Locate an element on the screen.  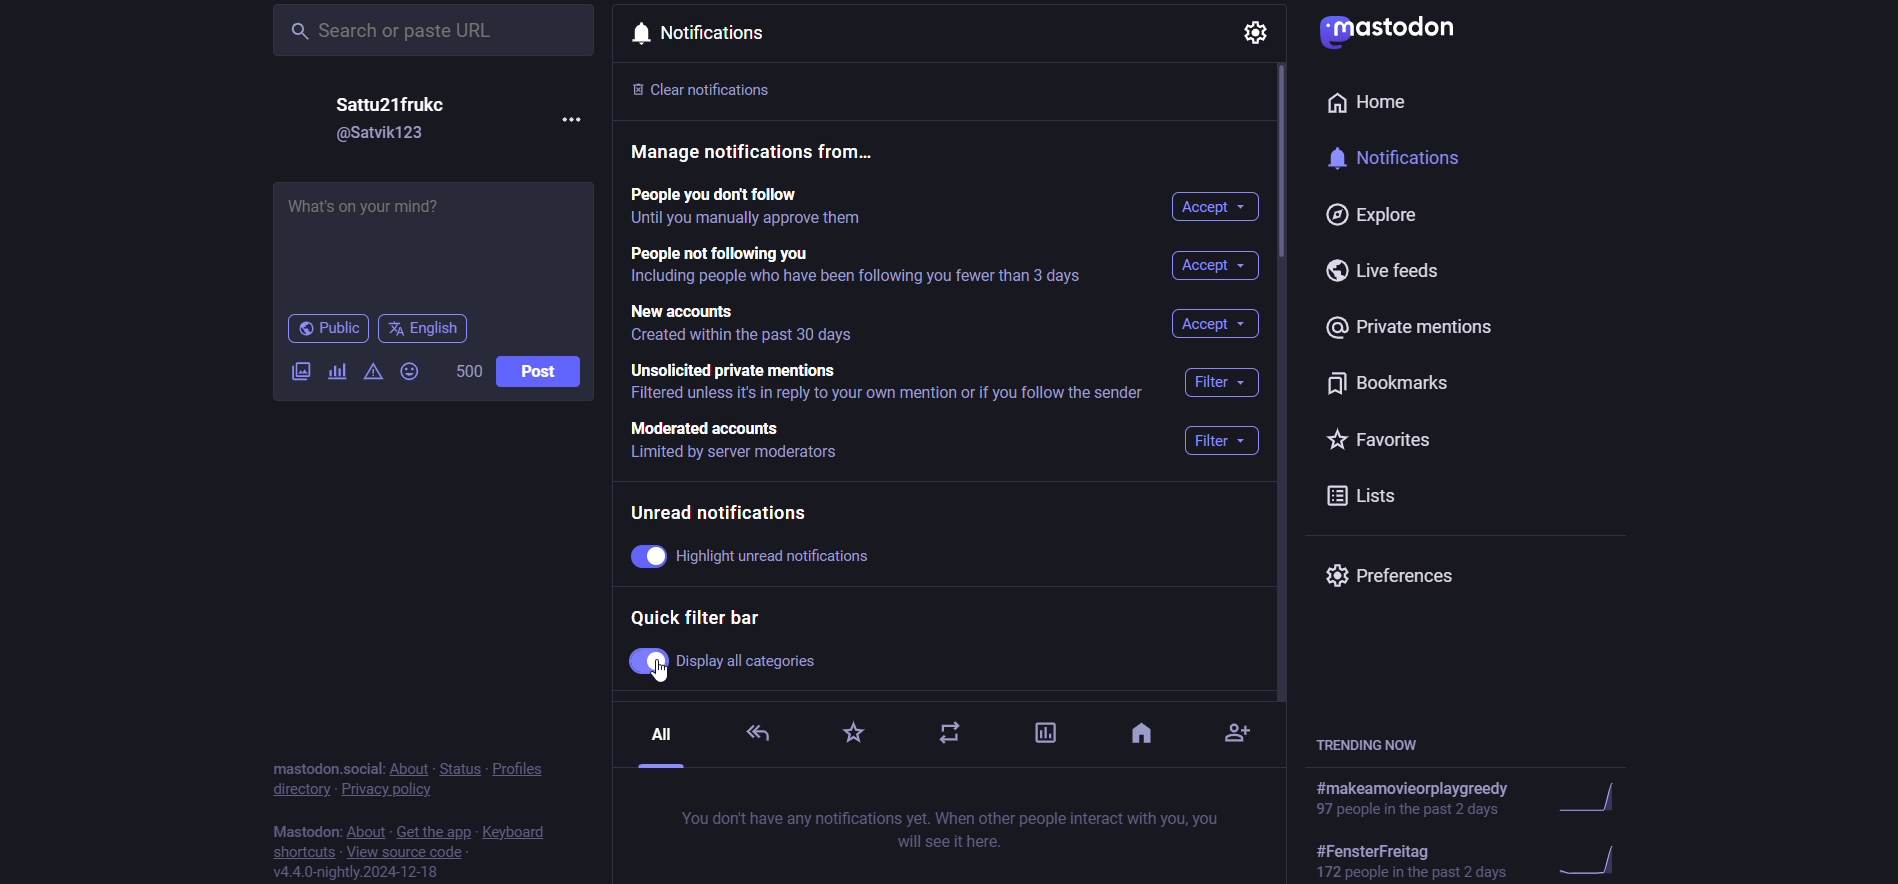
Accept is located at coordinates (1216, 326).